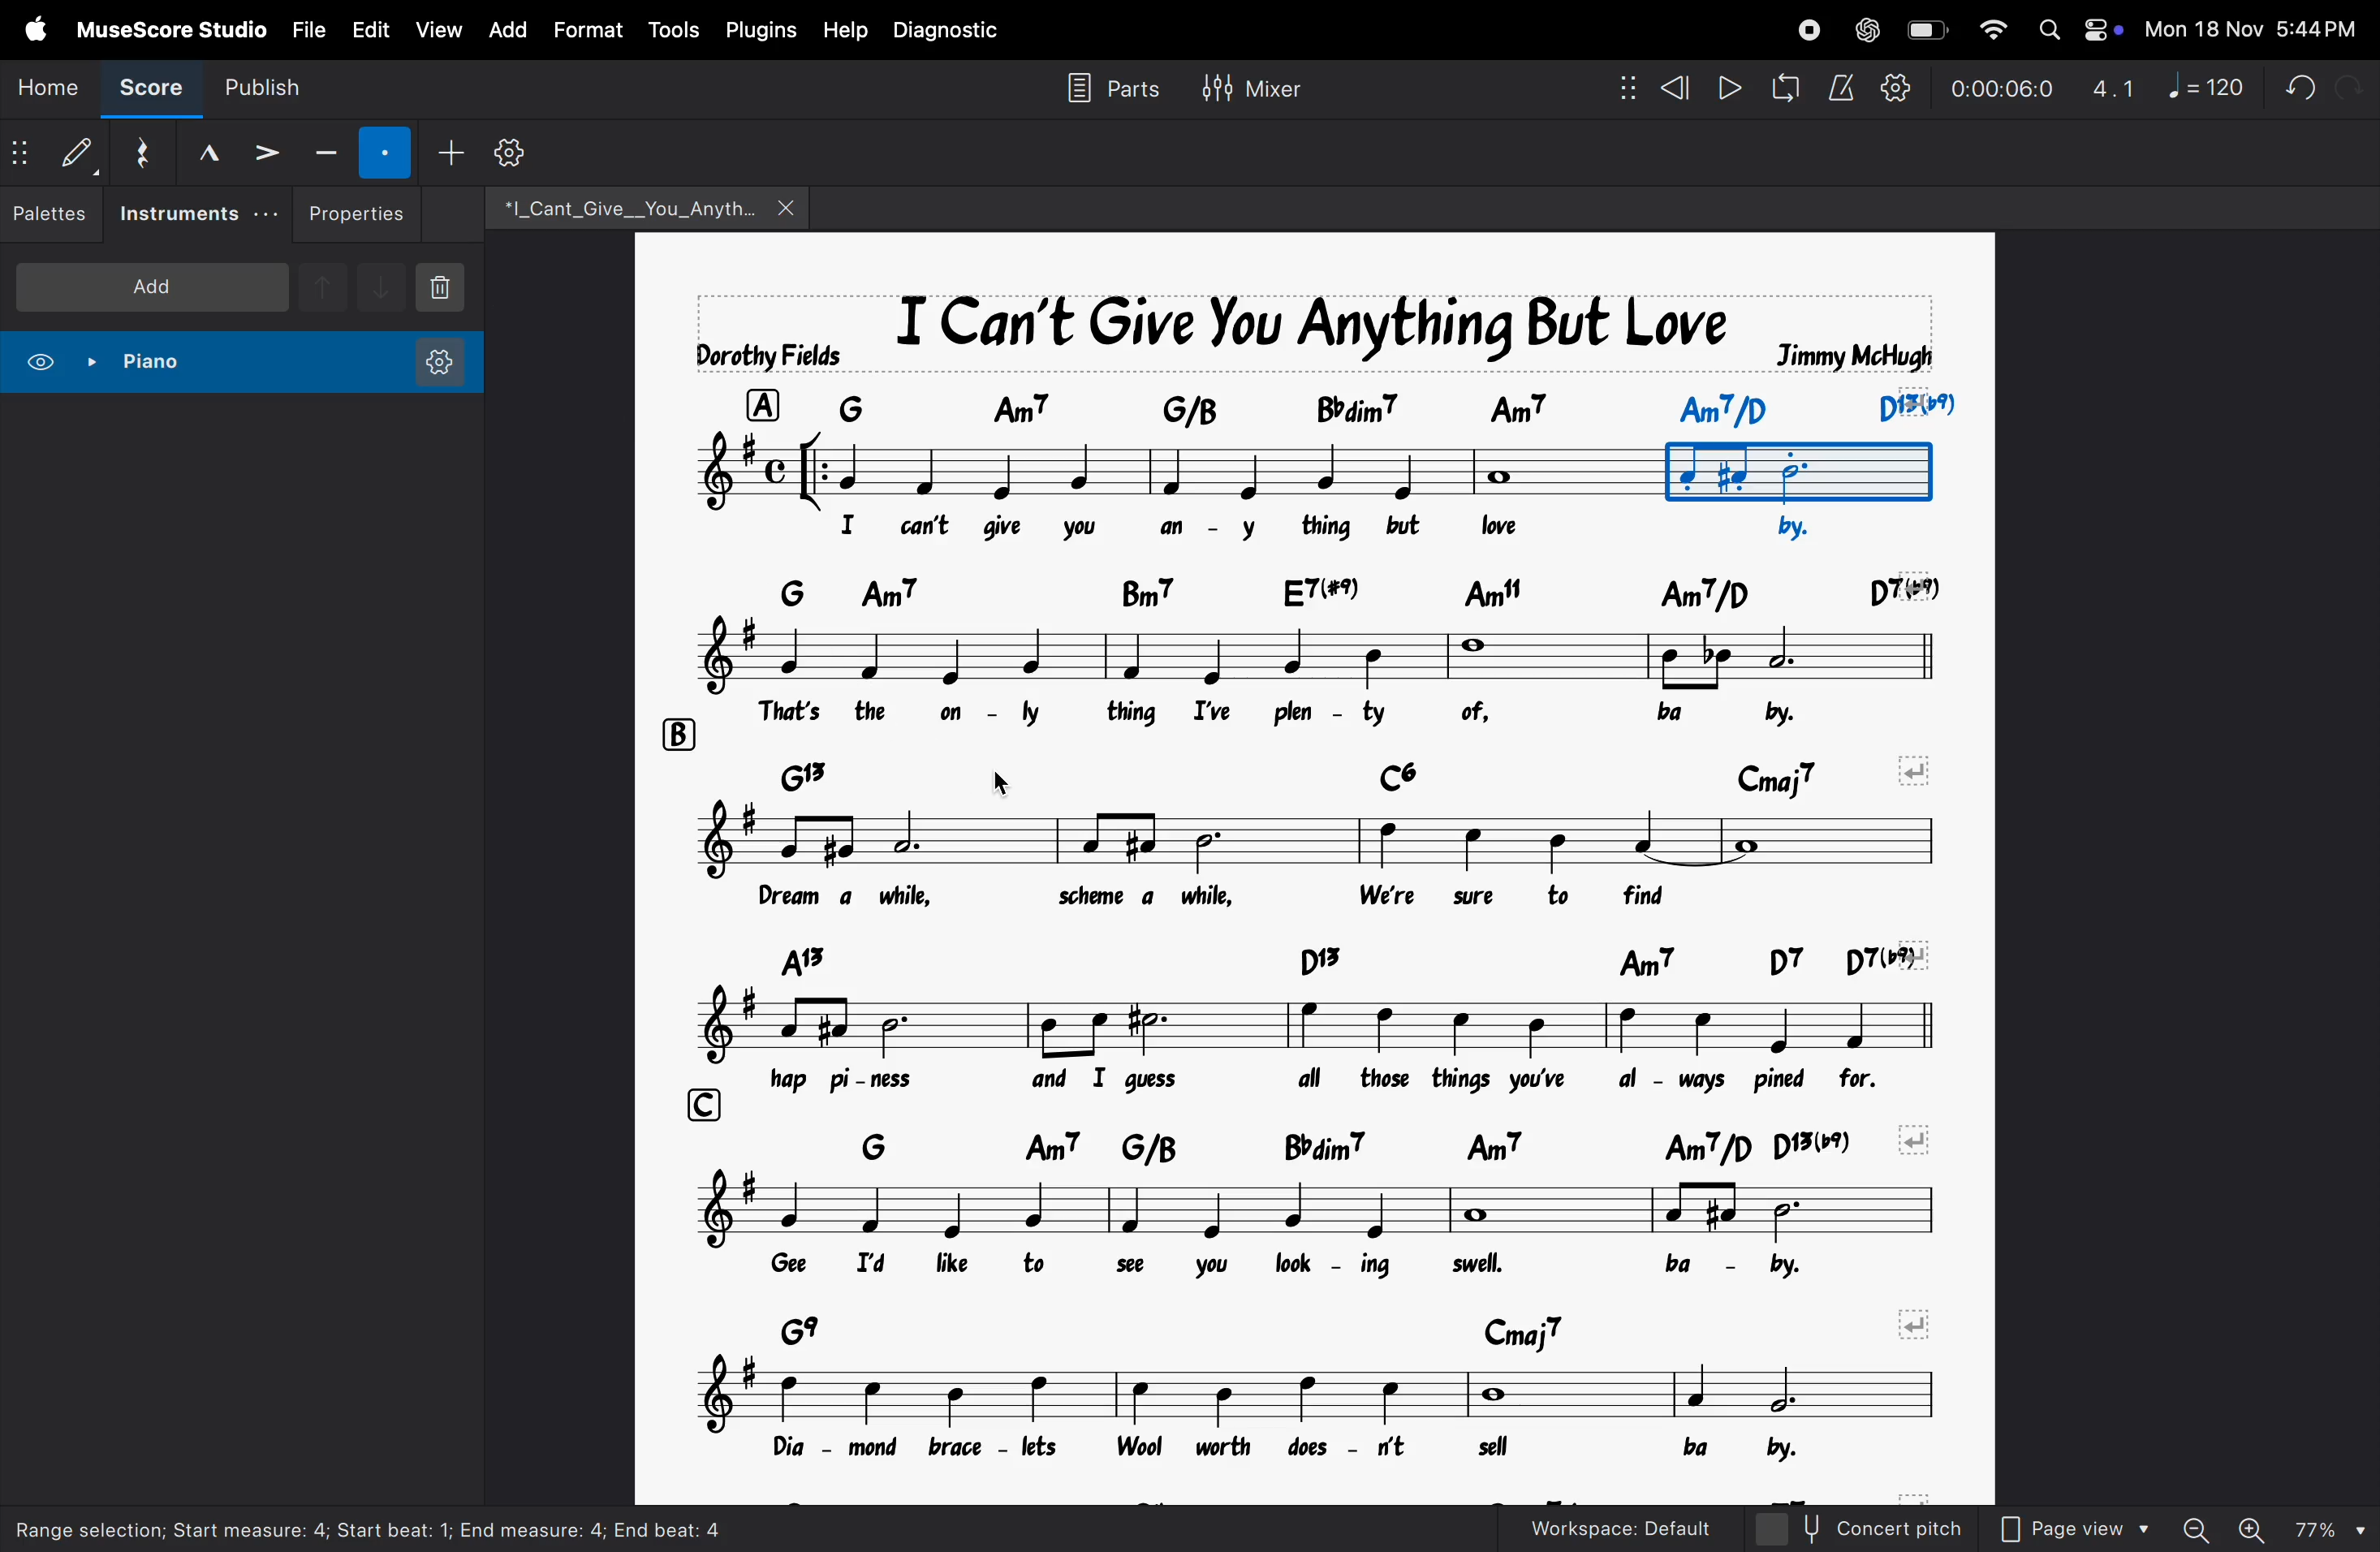 The height and width of the screenshot is (1552, 2380). Describe the element at coordinates (170, 31) in the screenshot. I see `musescore studio` at that location.